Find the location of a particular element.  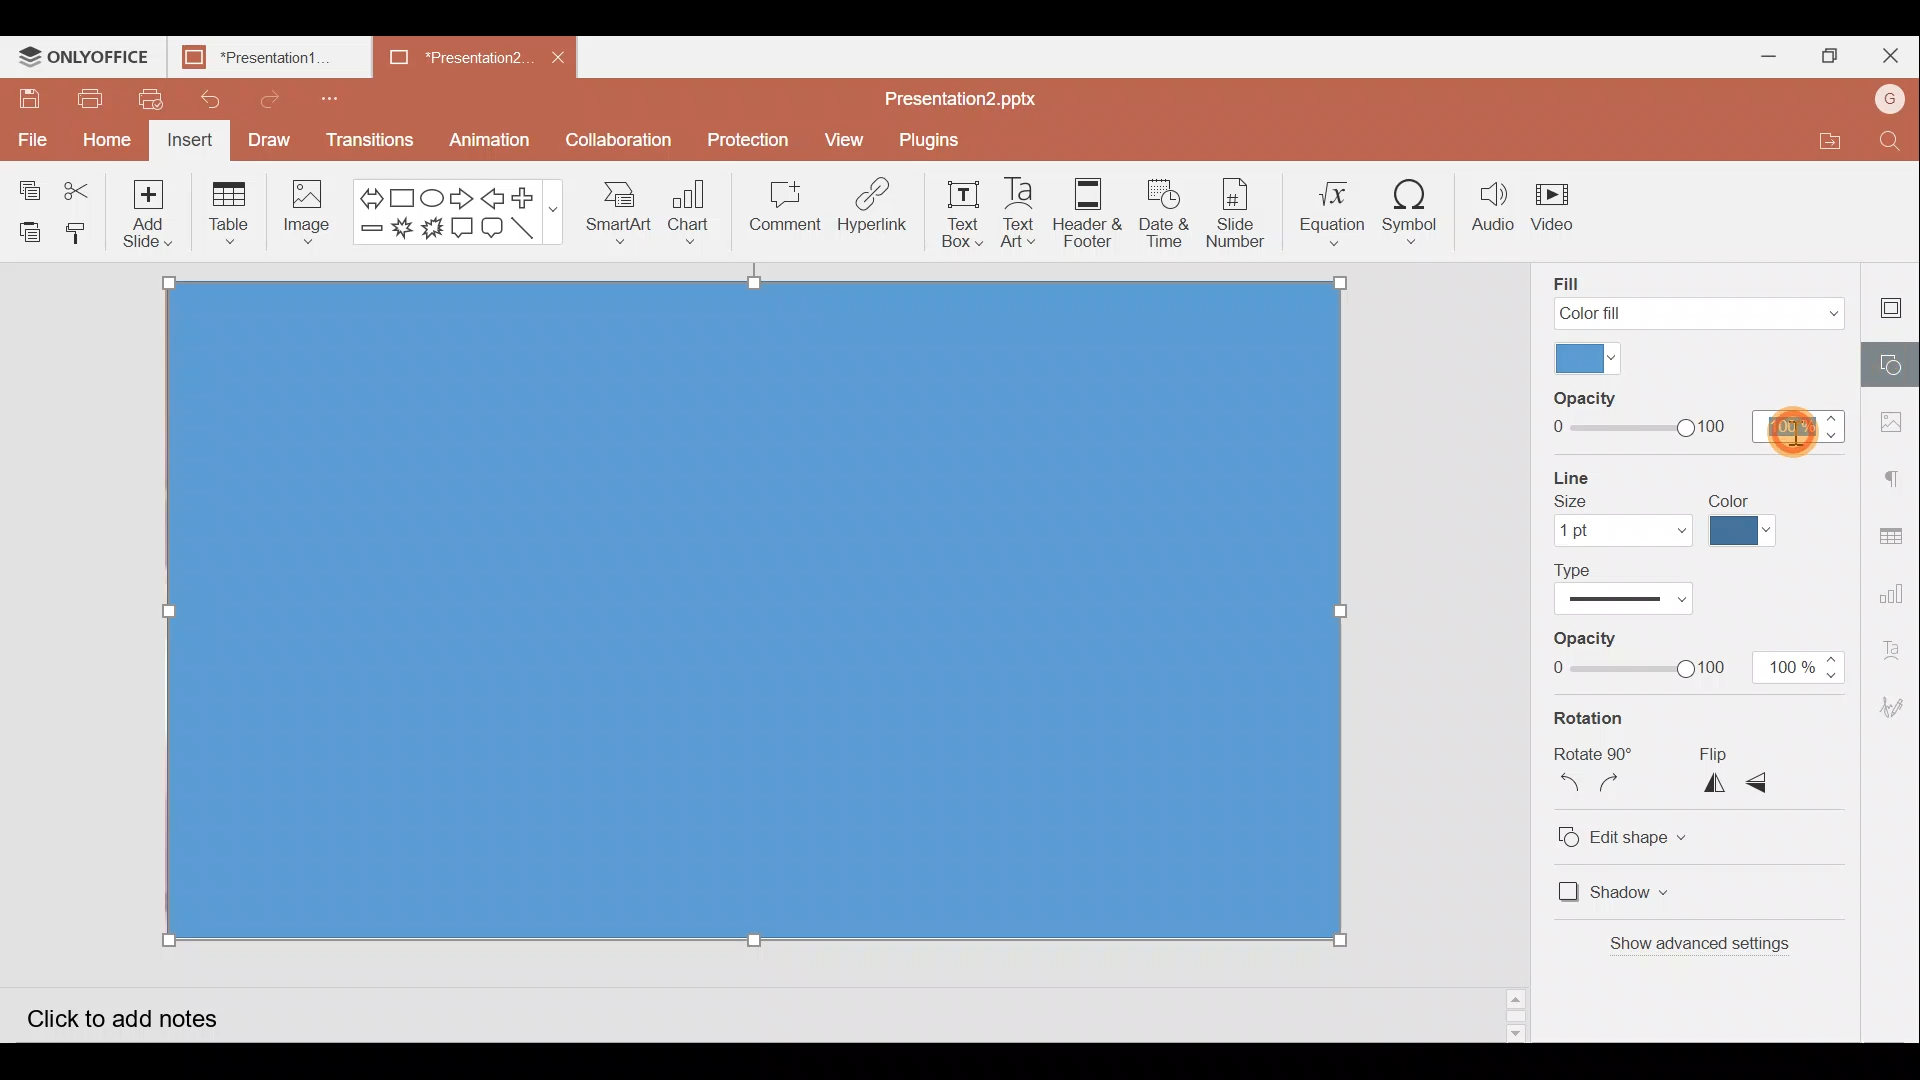

Paragraph settings is located at coordinates (1900, 471).